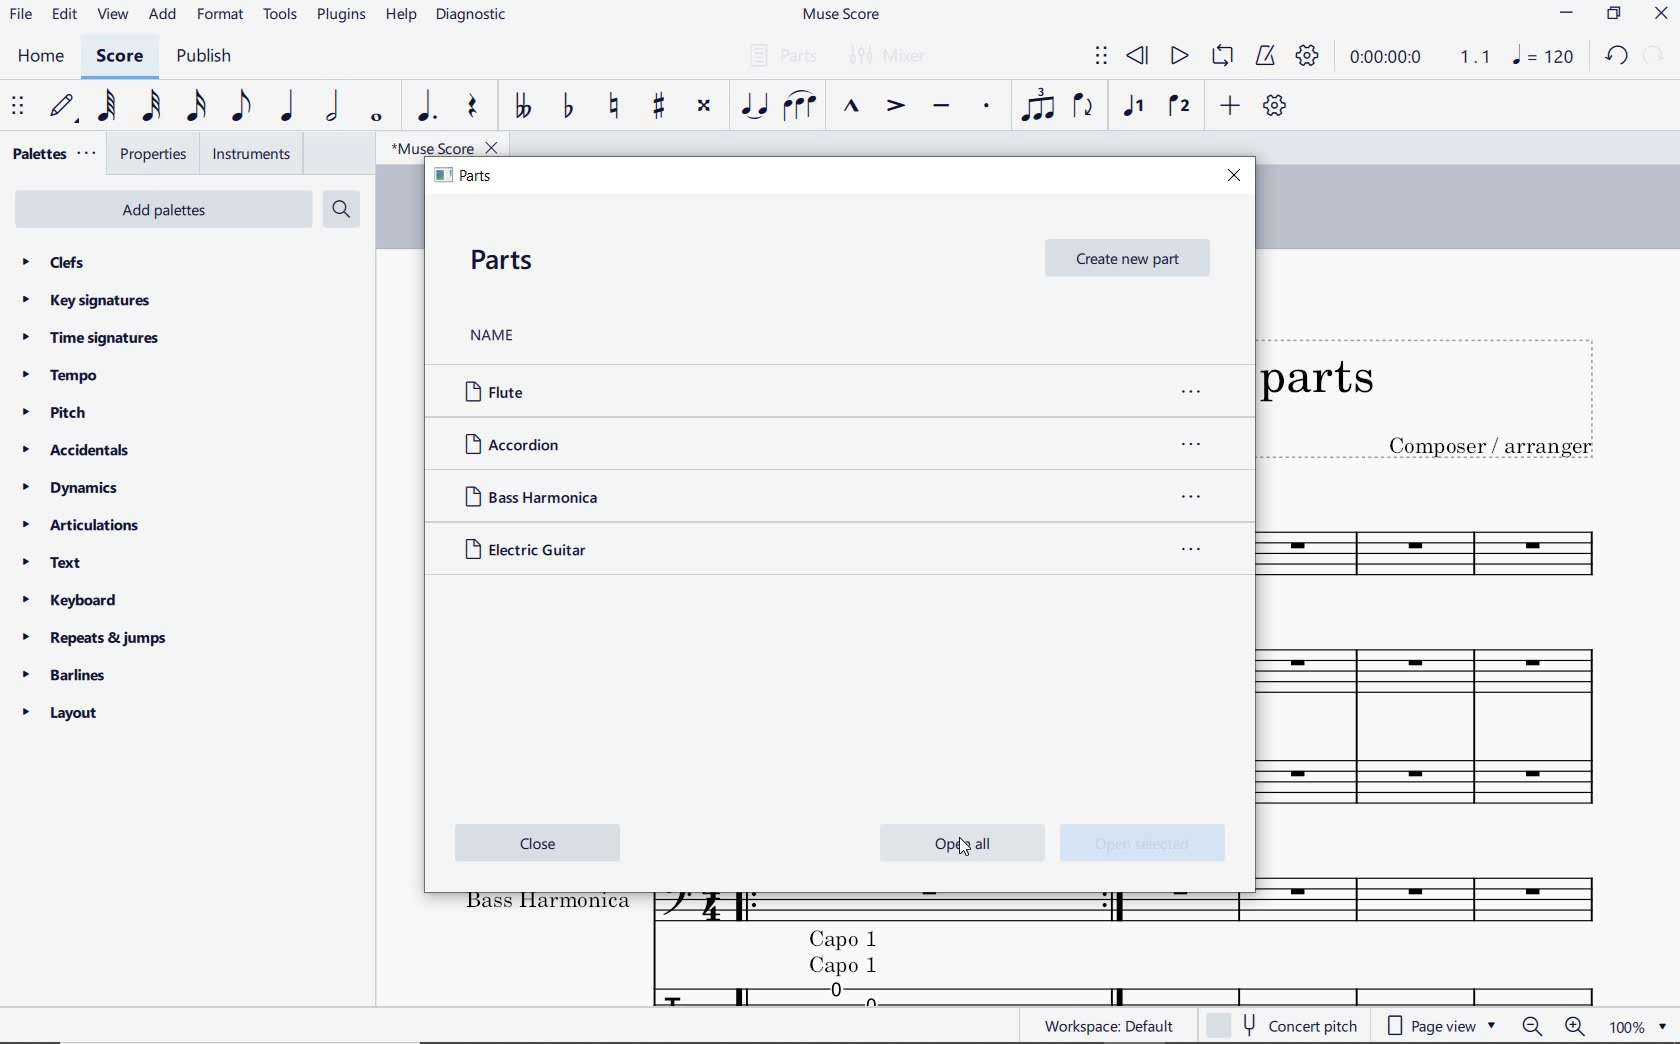 This screenshot has width=1680, height=1044. I want to click on playback time, so click(1386, 59).